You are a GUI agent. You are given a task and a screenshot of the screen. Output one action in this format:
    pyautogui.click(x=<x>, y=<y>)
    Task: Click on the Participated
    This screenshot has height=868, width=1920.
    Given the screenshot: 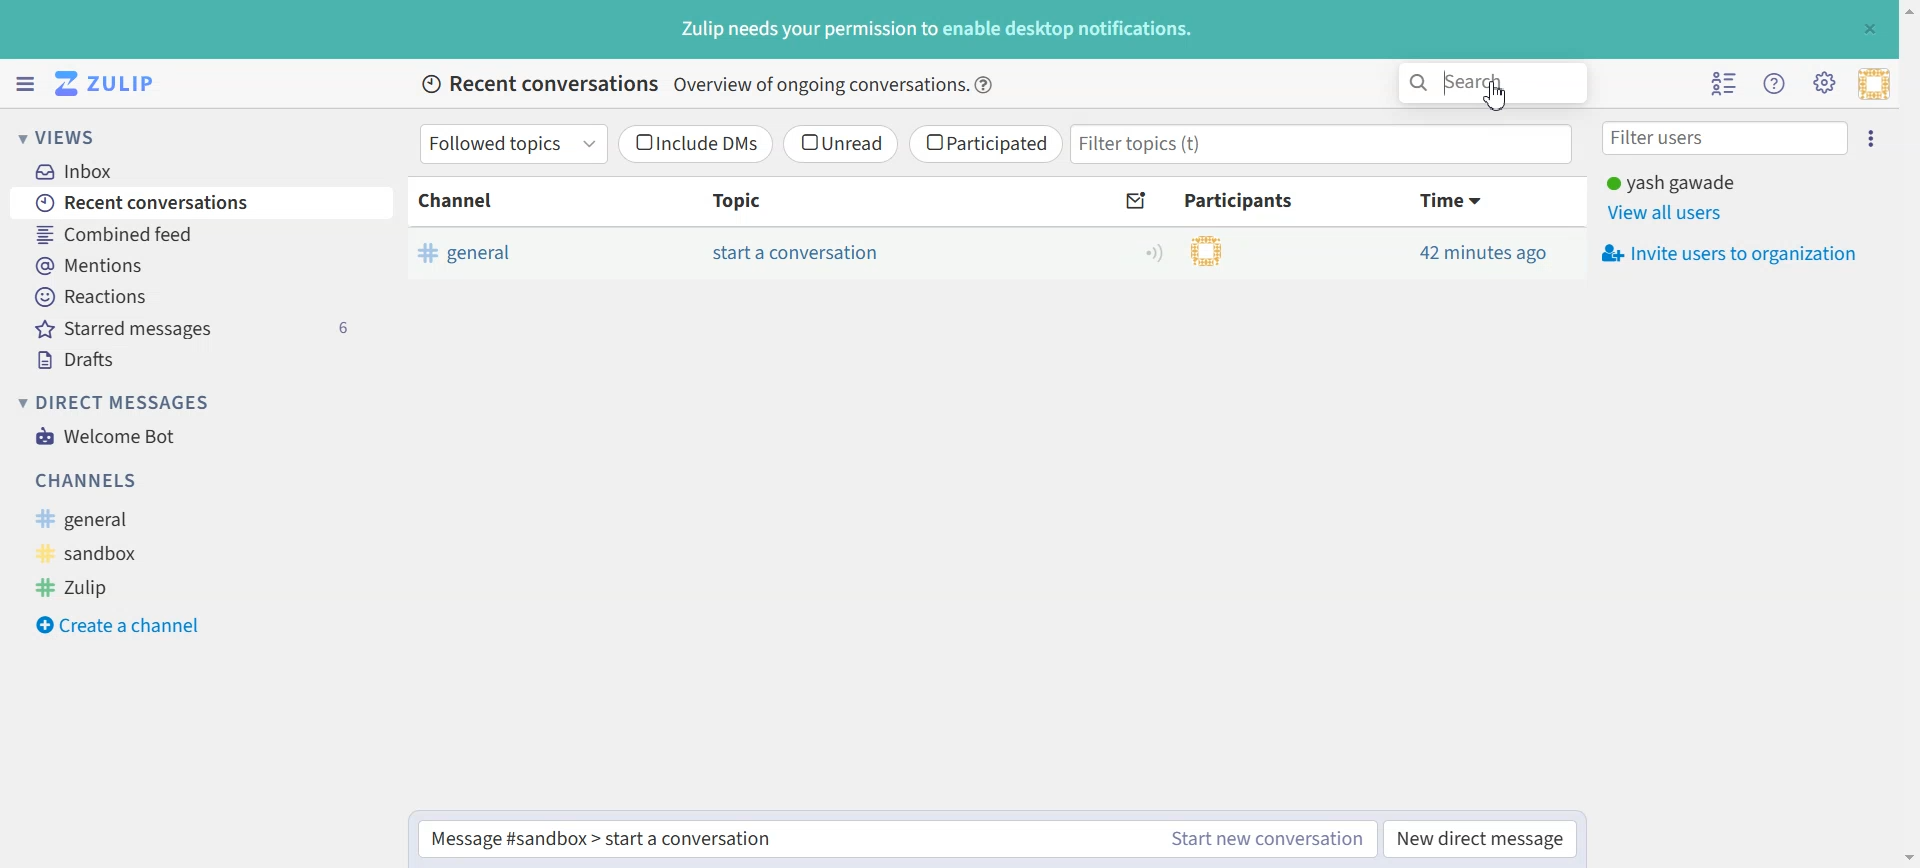 What is the action you would take?
    pyautogui.click(x=985, y=144)
    